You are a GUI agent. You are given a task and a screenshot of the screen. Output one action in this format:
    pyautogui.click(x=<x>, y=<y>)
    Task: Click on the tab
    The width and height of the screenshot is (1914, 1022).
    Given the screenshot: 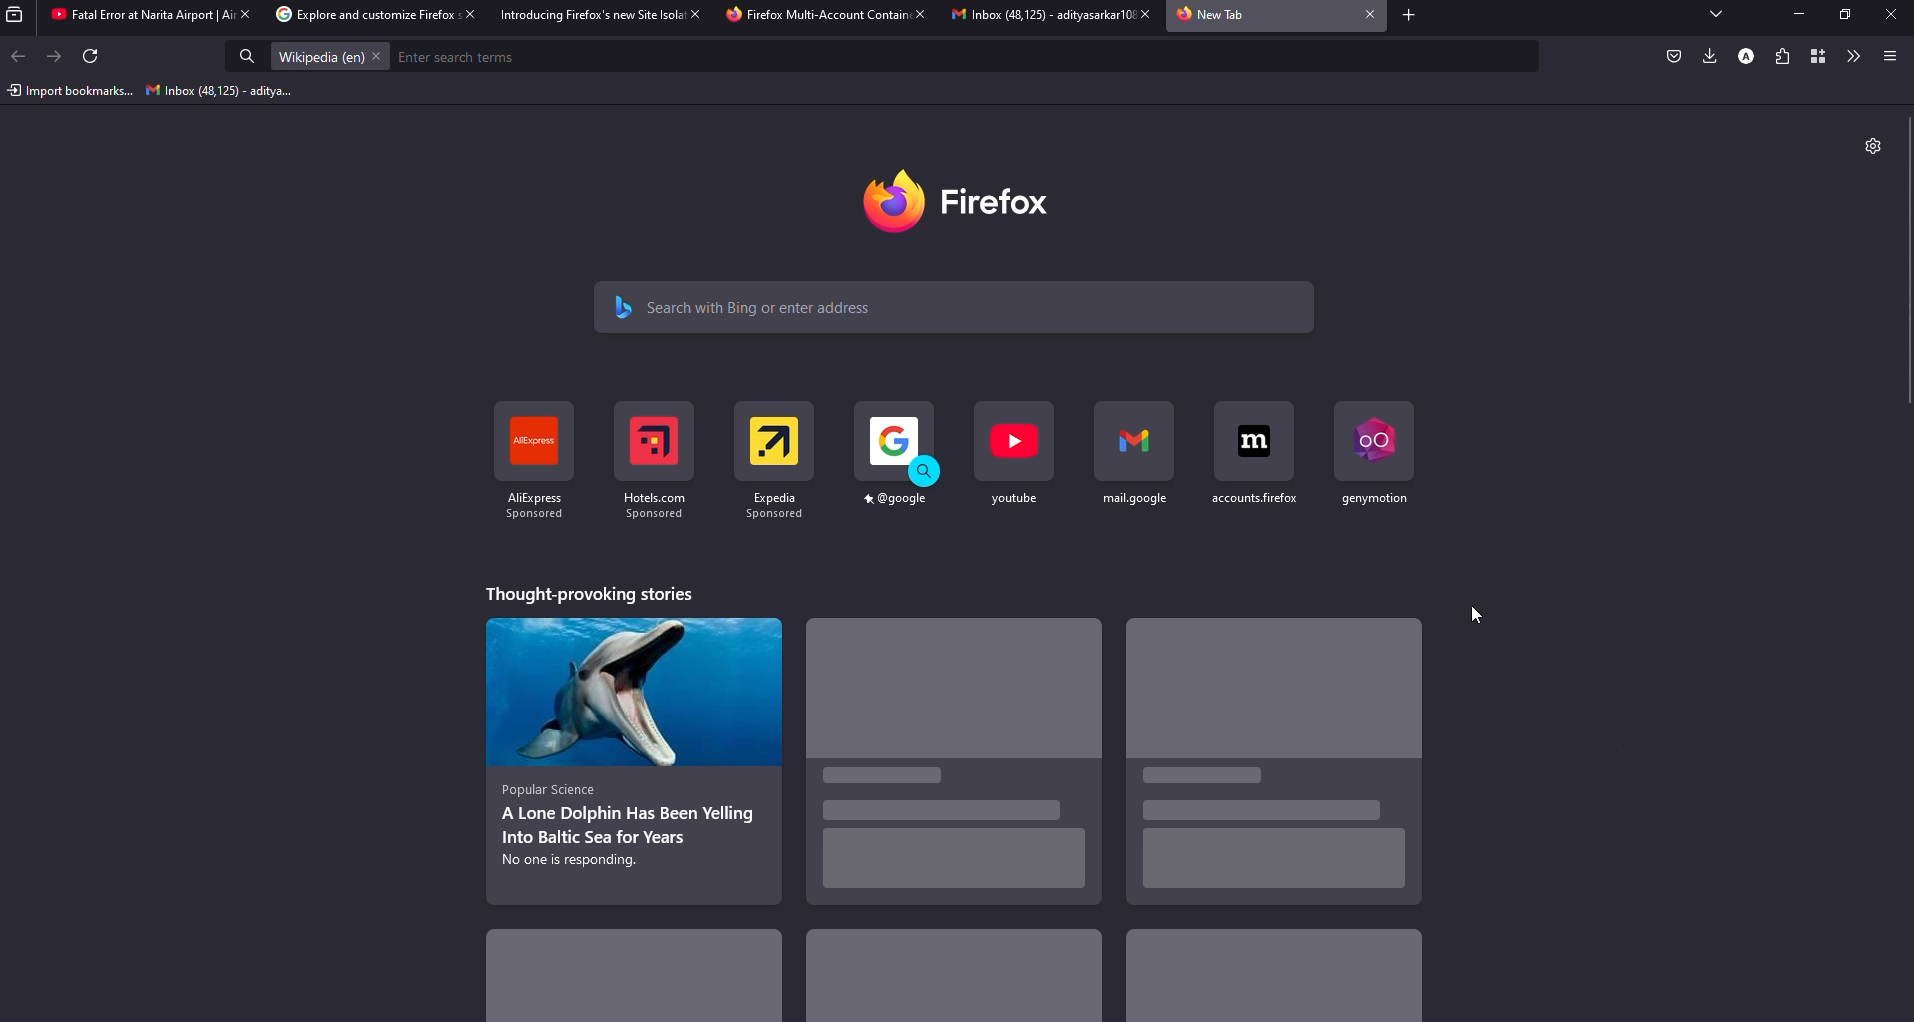 What is the action you would take?
    pyautogui.click(x=1214, y=16)
    